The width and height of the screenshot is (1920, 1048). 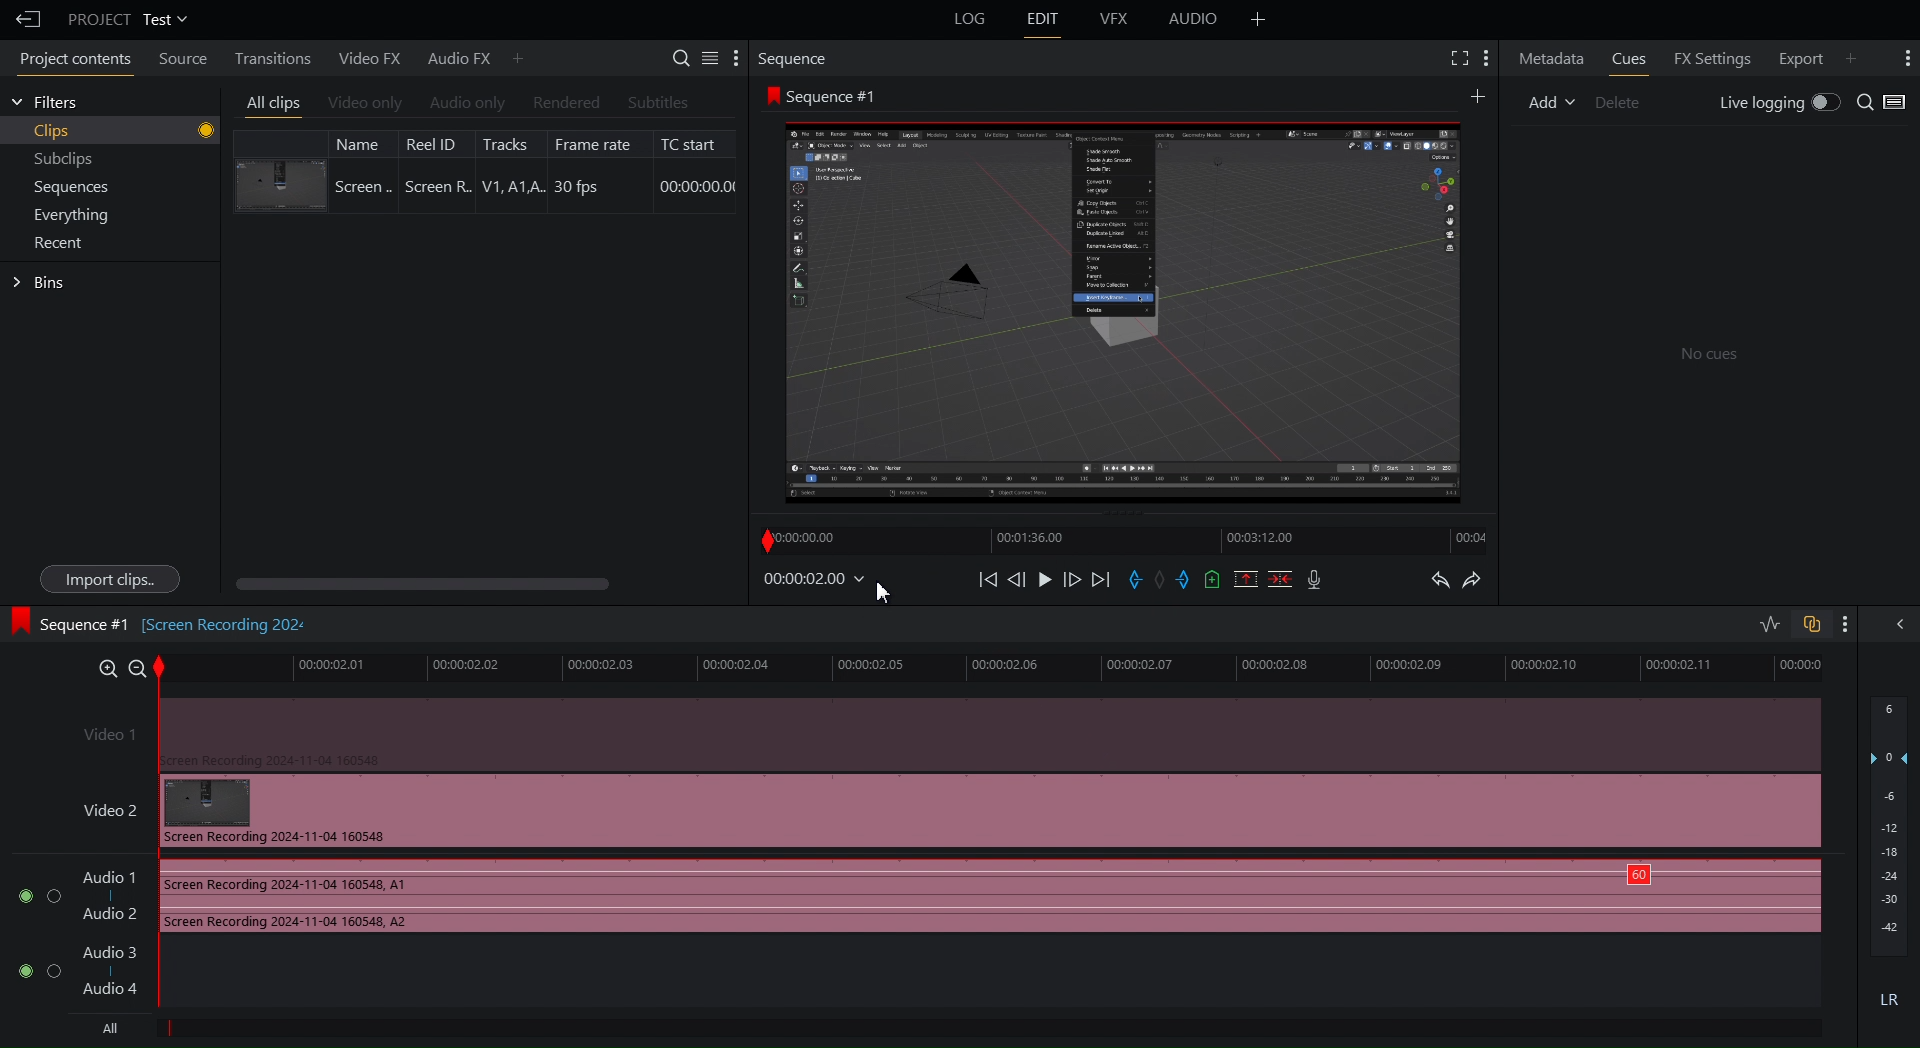 I want to click on Transitions, so click(x=267, y=57).